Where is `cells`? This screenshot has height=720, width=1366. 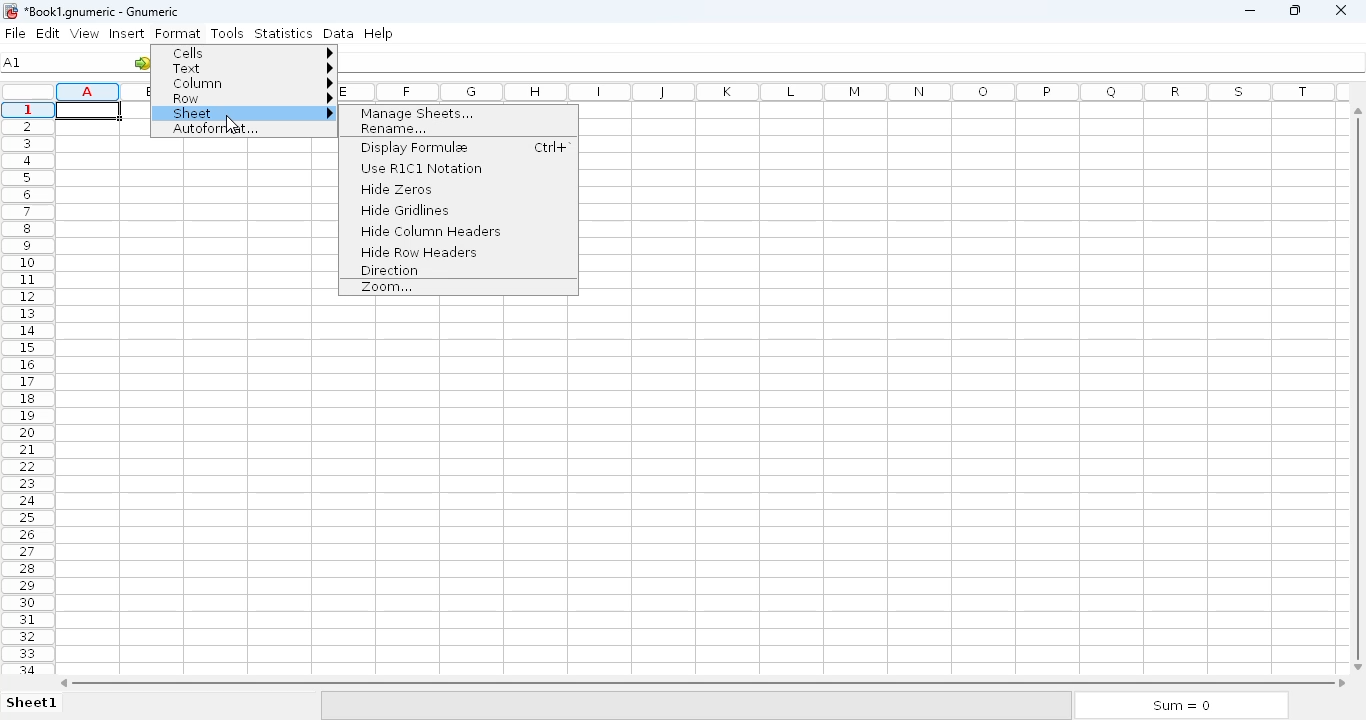 cells is located at coordinates (248, 52).